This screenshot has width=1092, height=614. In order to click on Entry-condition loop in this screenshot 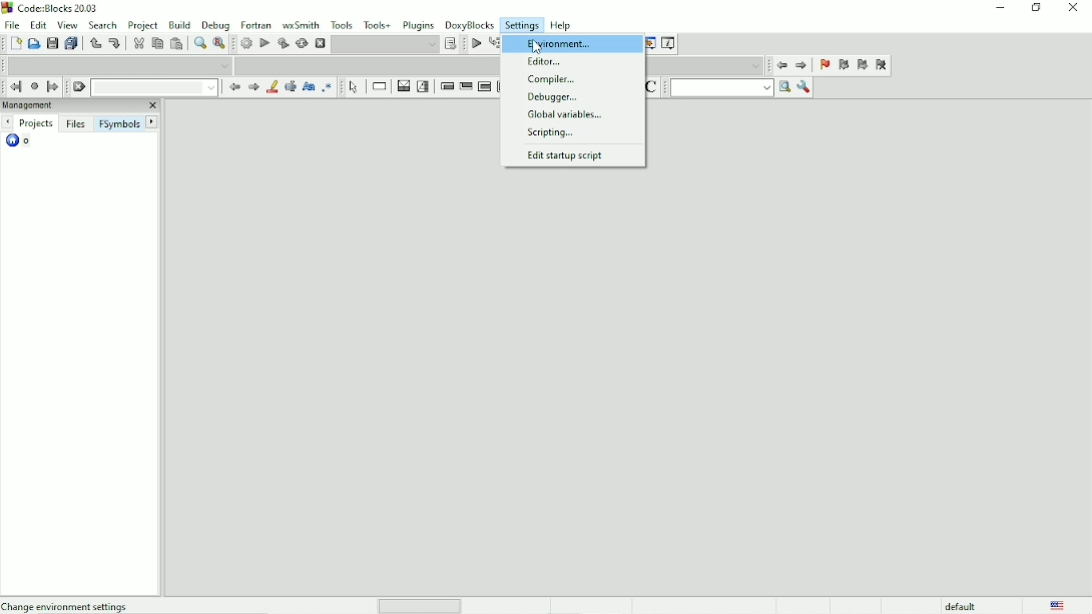, I will do `click(446, 87)`.